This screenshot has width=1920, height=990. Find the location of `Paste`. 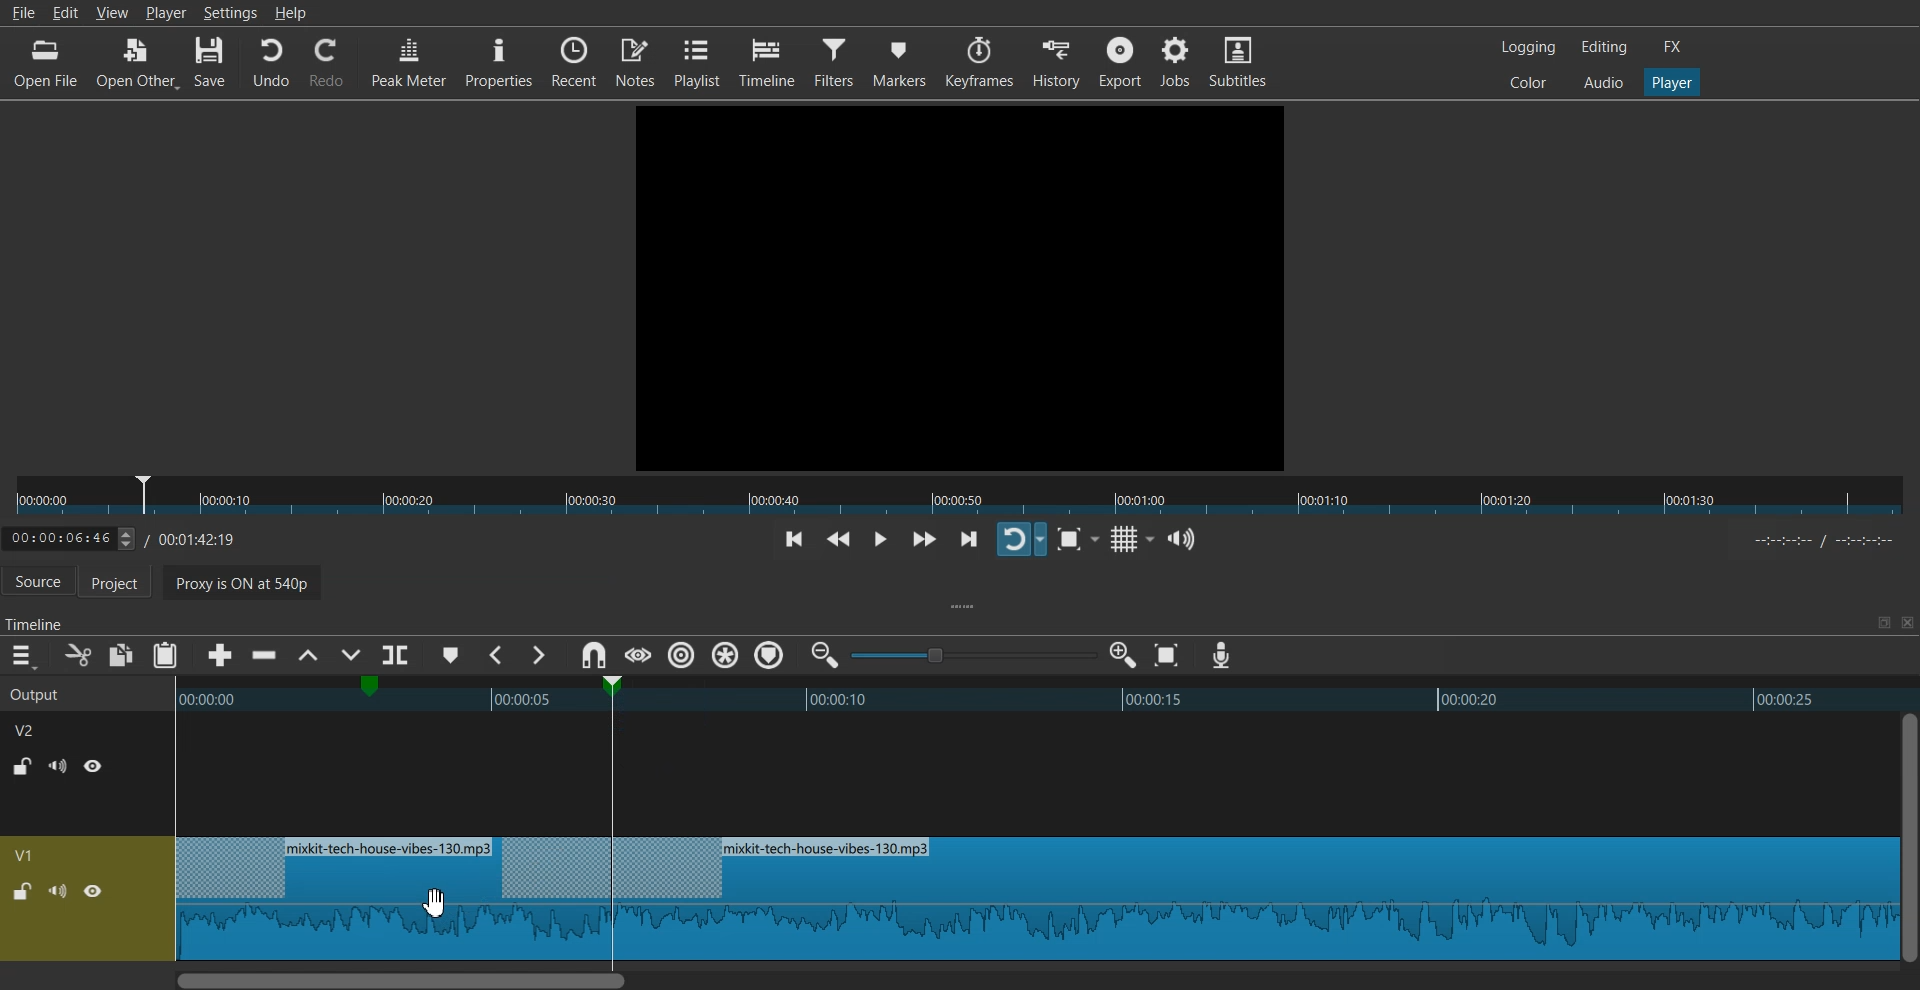

Paste is located at coordinates (165, 655).